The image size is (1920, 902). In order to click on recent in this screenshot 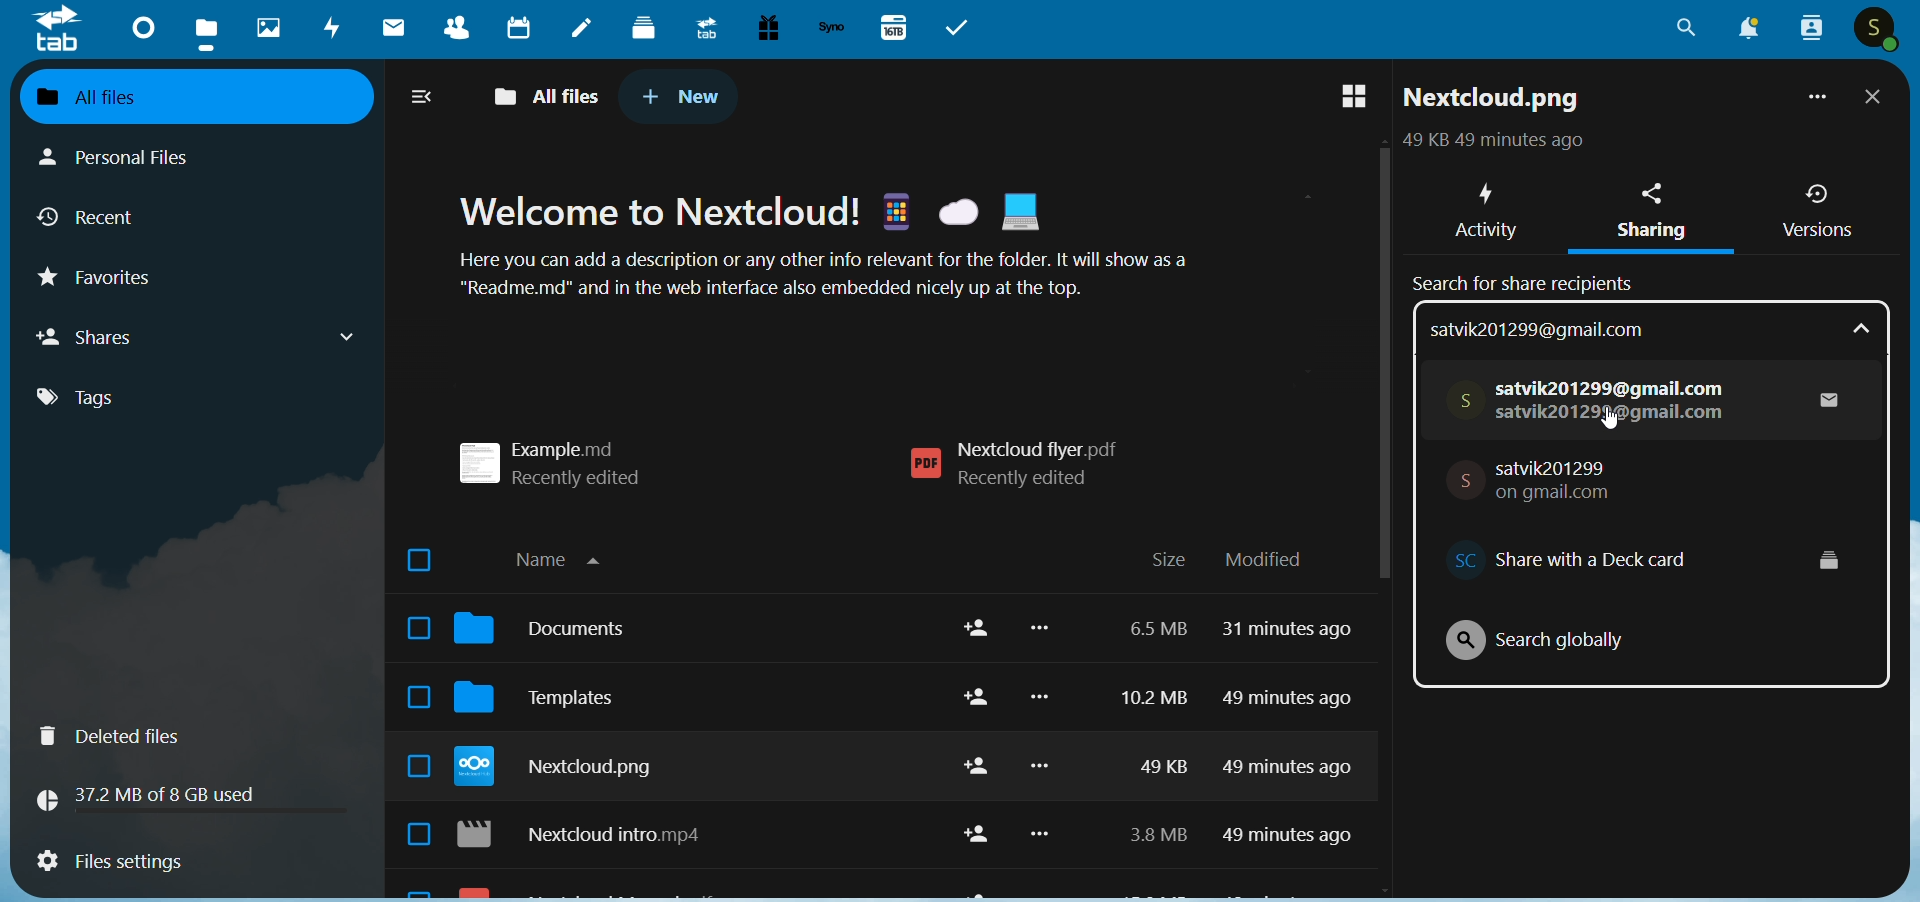, I will do `click(95, 221)`.